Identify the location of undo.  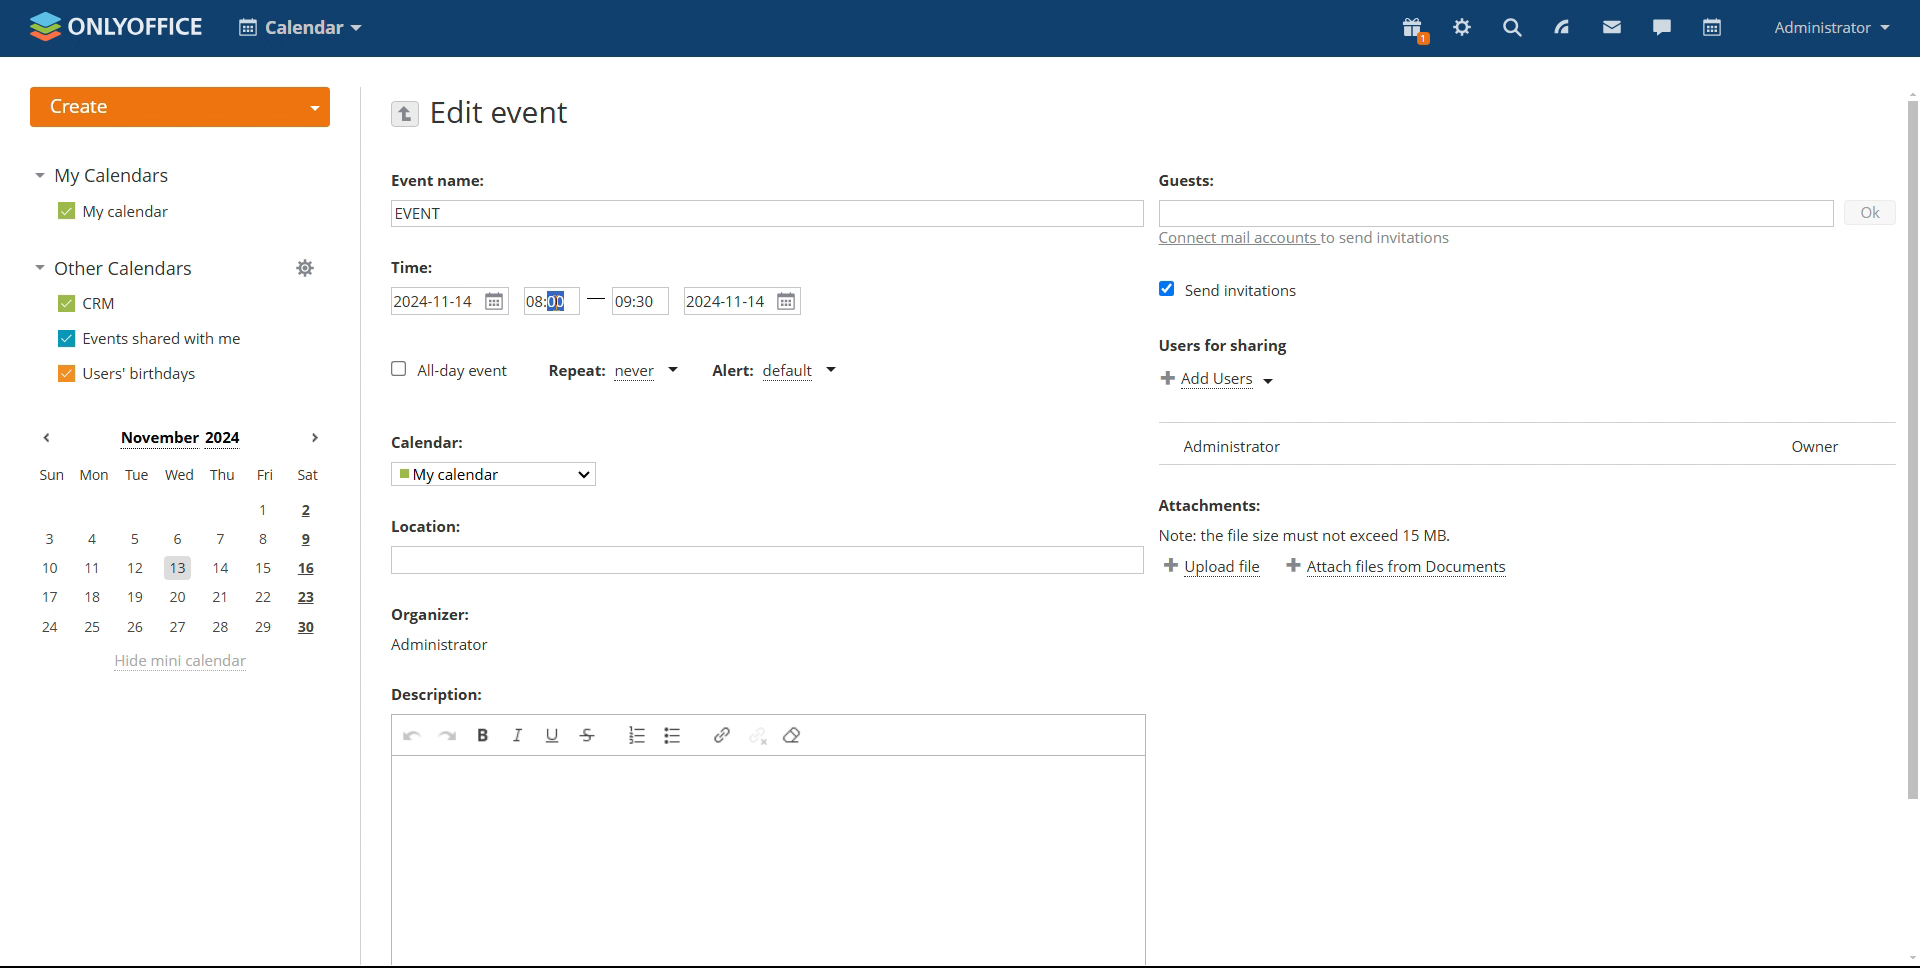
(411, 735).